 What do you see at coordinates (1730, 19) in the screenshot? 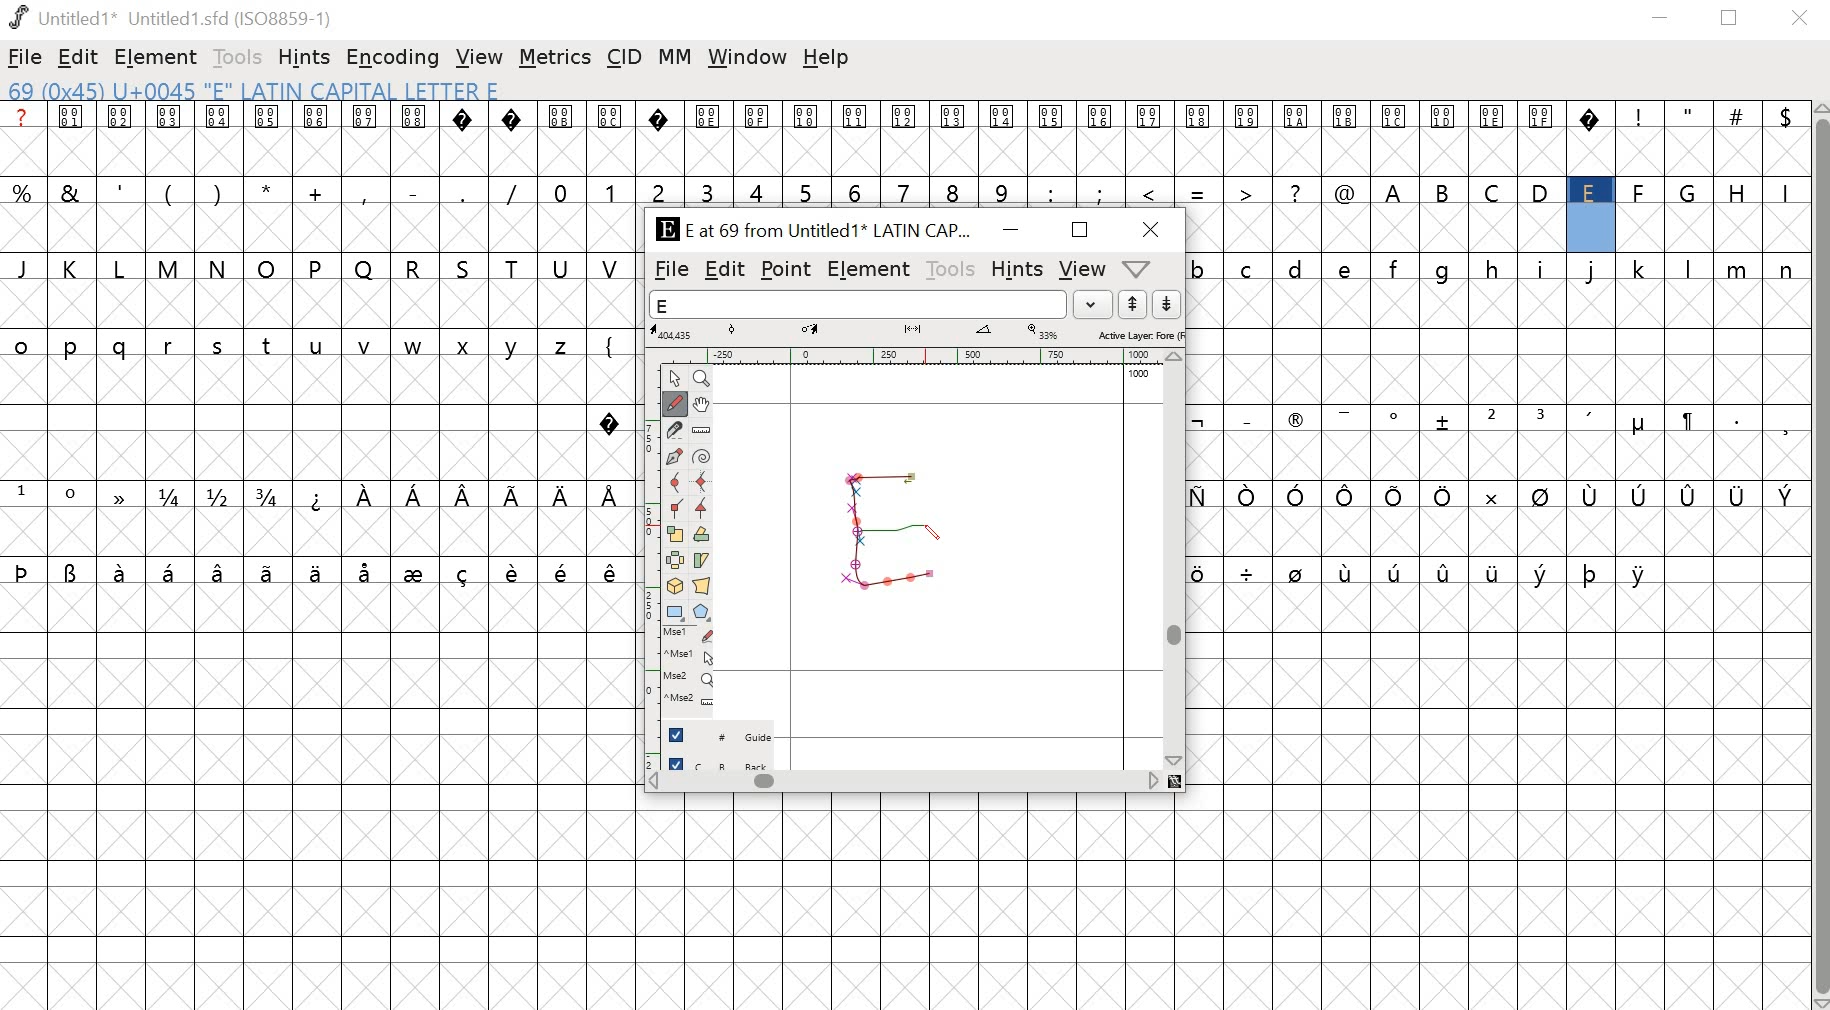
I see `restore down` at bounding box center [1730, 19].